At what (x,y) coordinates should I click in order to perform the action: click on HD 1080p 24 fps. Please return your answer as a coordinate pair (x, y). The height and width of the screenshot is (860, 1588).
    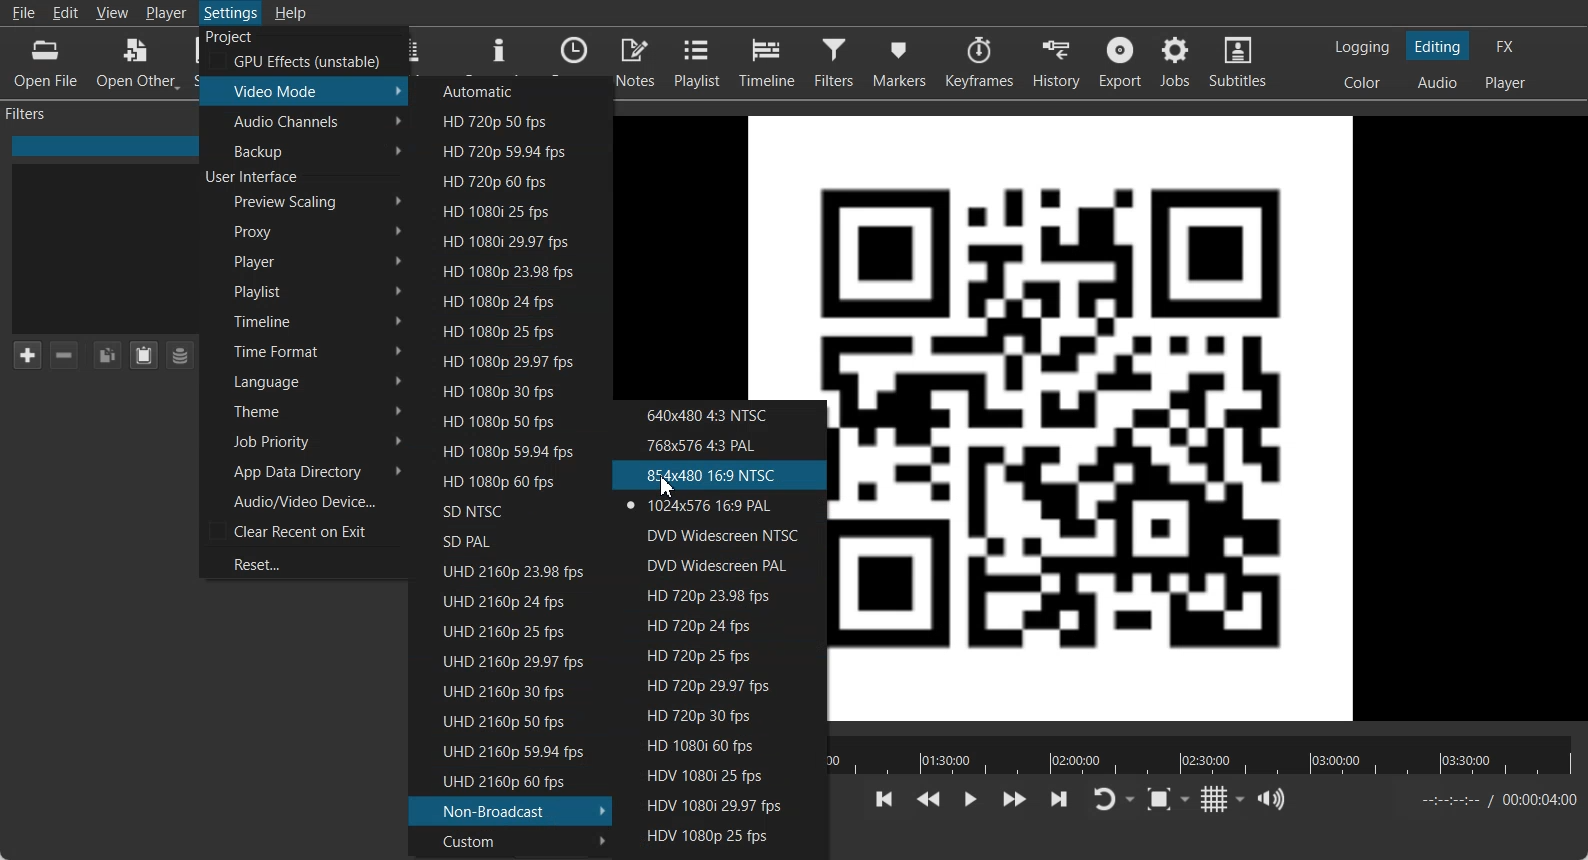
    Looking at the image, I should click on (506, 299).